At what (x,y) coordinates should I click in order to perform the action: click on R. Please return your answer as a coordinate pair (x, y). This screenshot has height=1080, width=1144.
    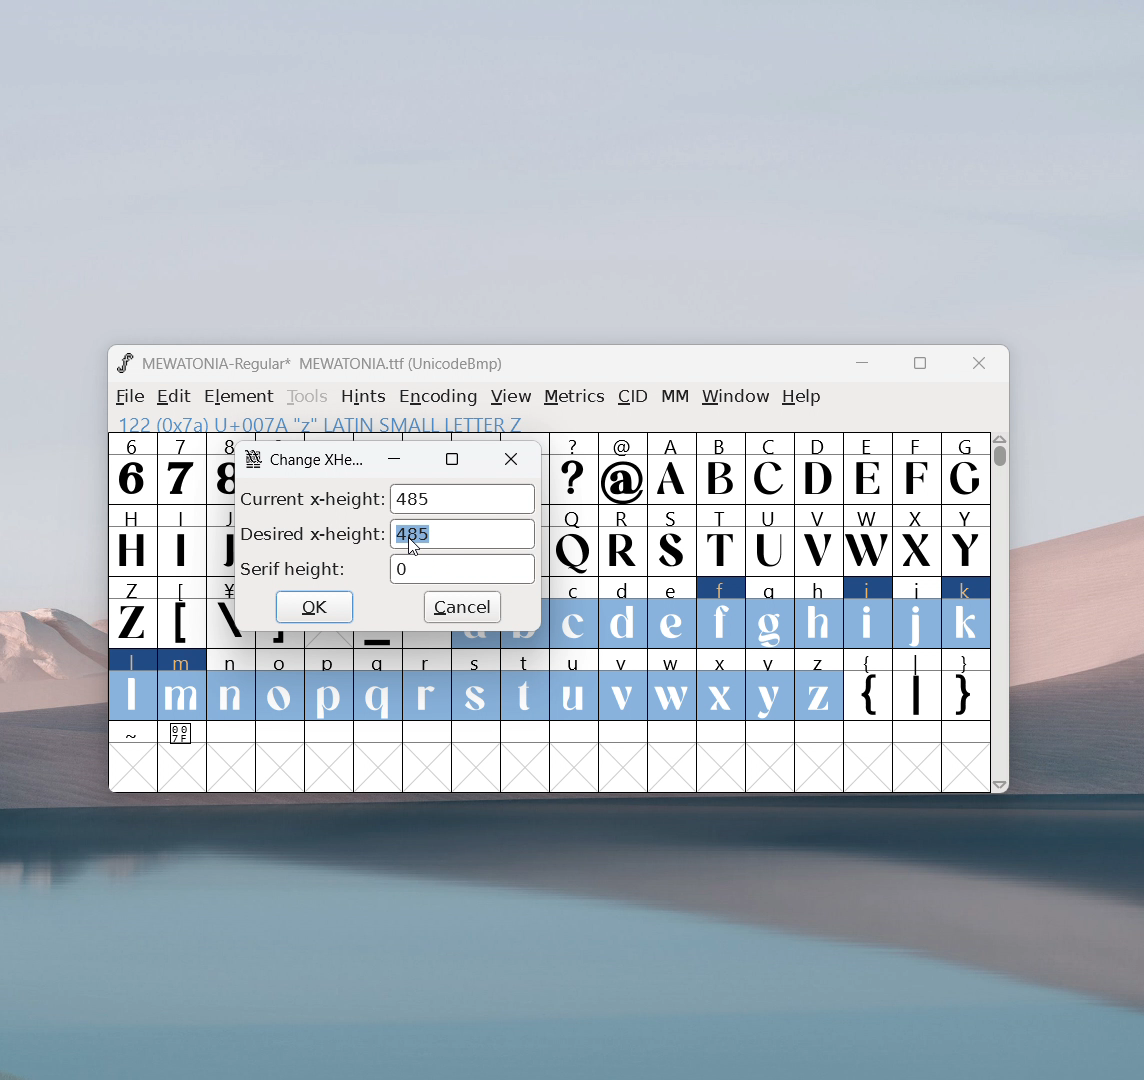
    Looking at the image, I should click on (622, 542).